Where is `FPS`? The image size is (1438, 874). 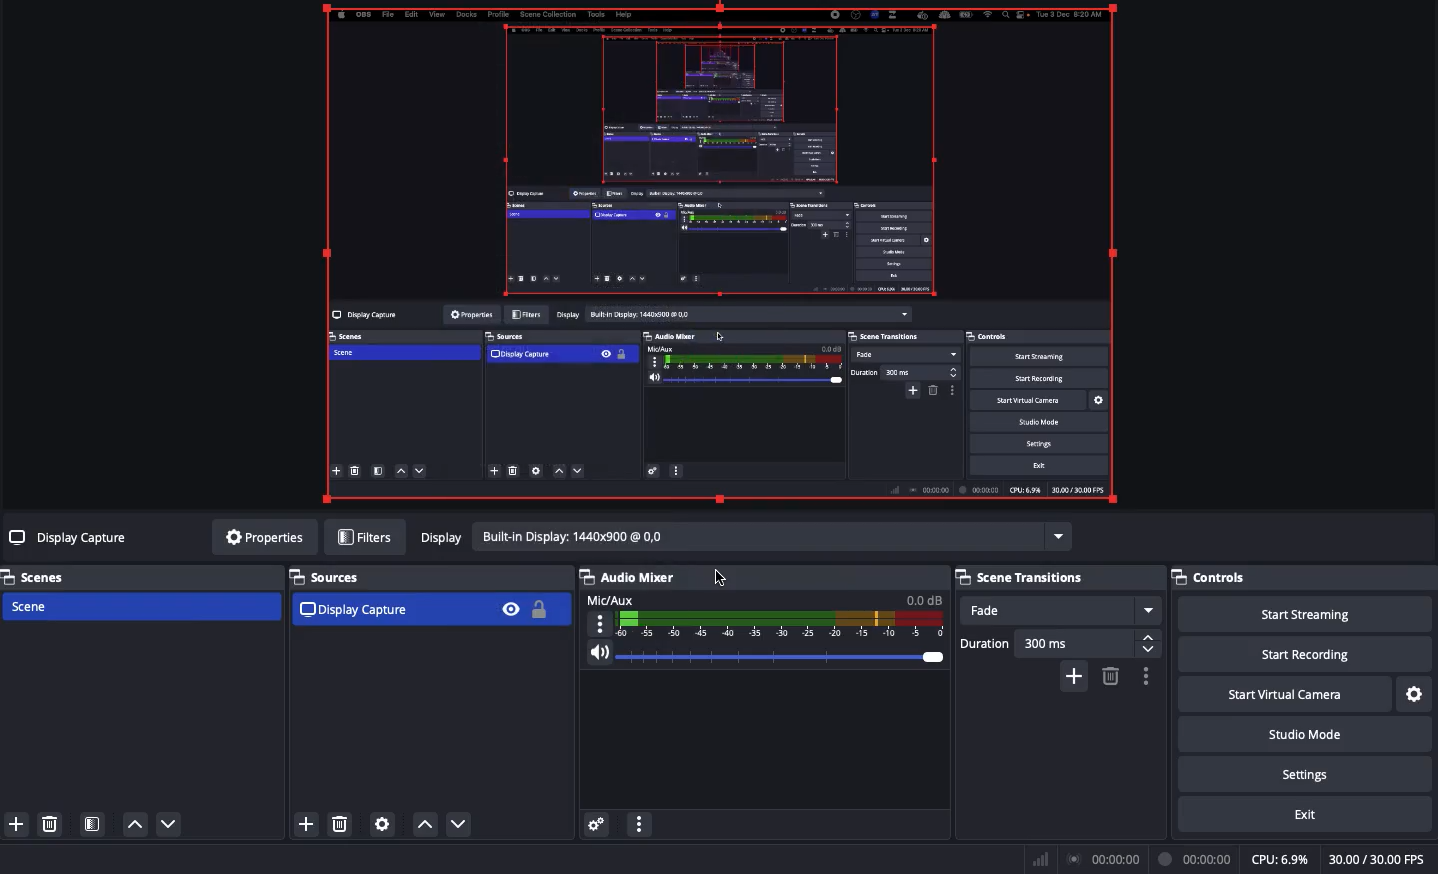
FPS is located at coordinates (1379, 859).